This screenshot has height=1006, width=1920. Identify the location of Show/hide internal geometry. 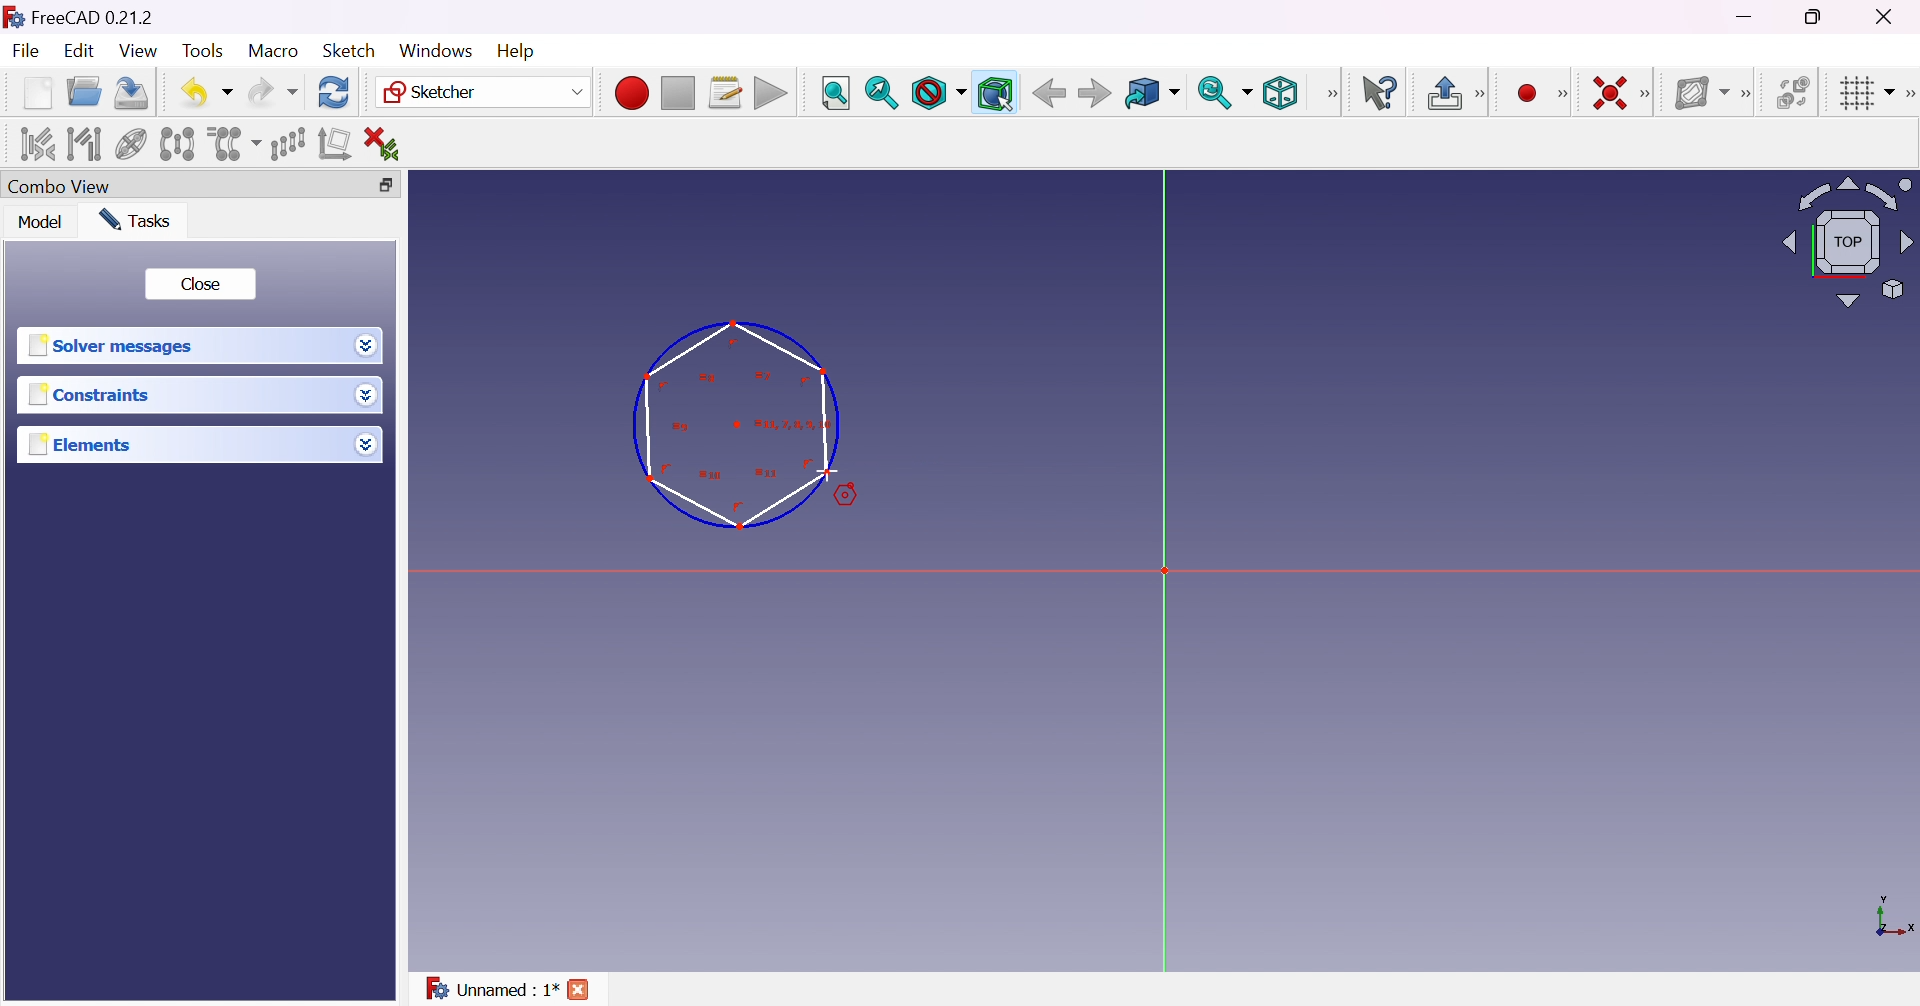
(132, 147).